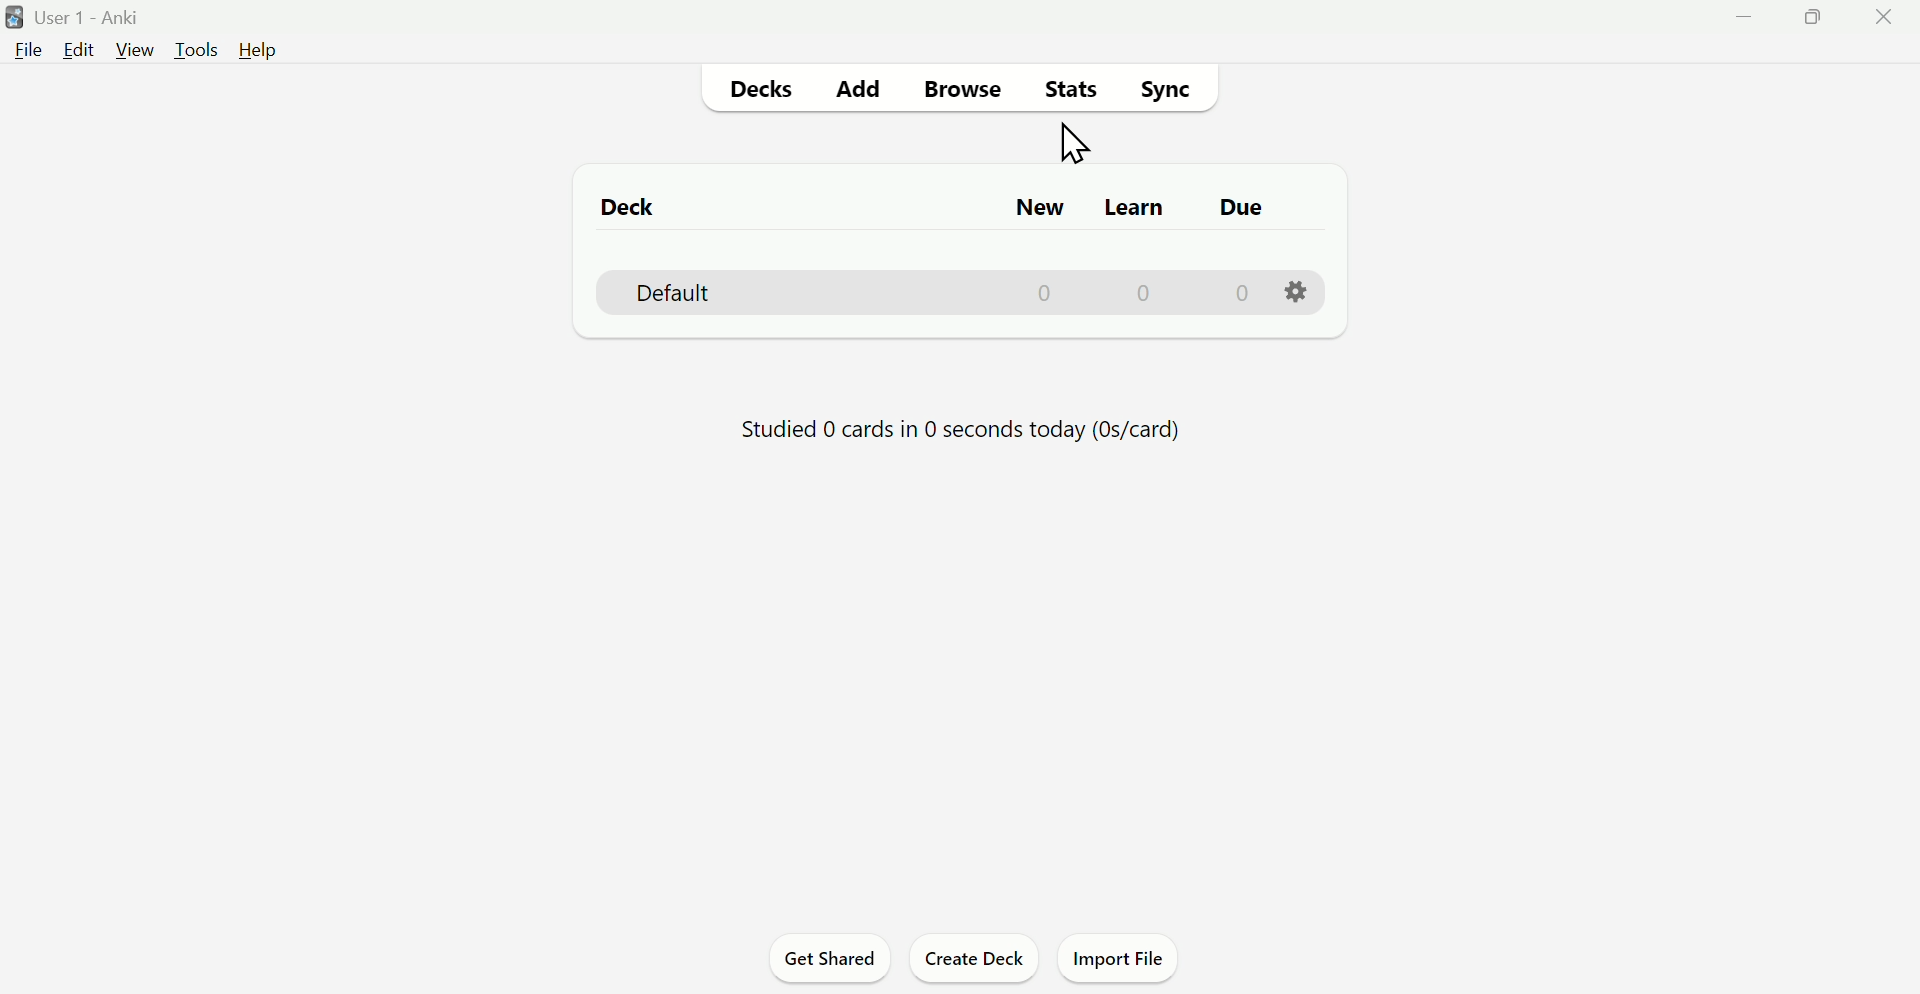  I want to click on Sync, so click(1173, 94).